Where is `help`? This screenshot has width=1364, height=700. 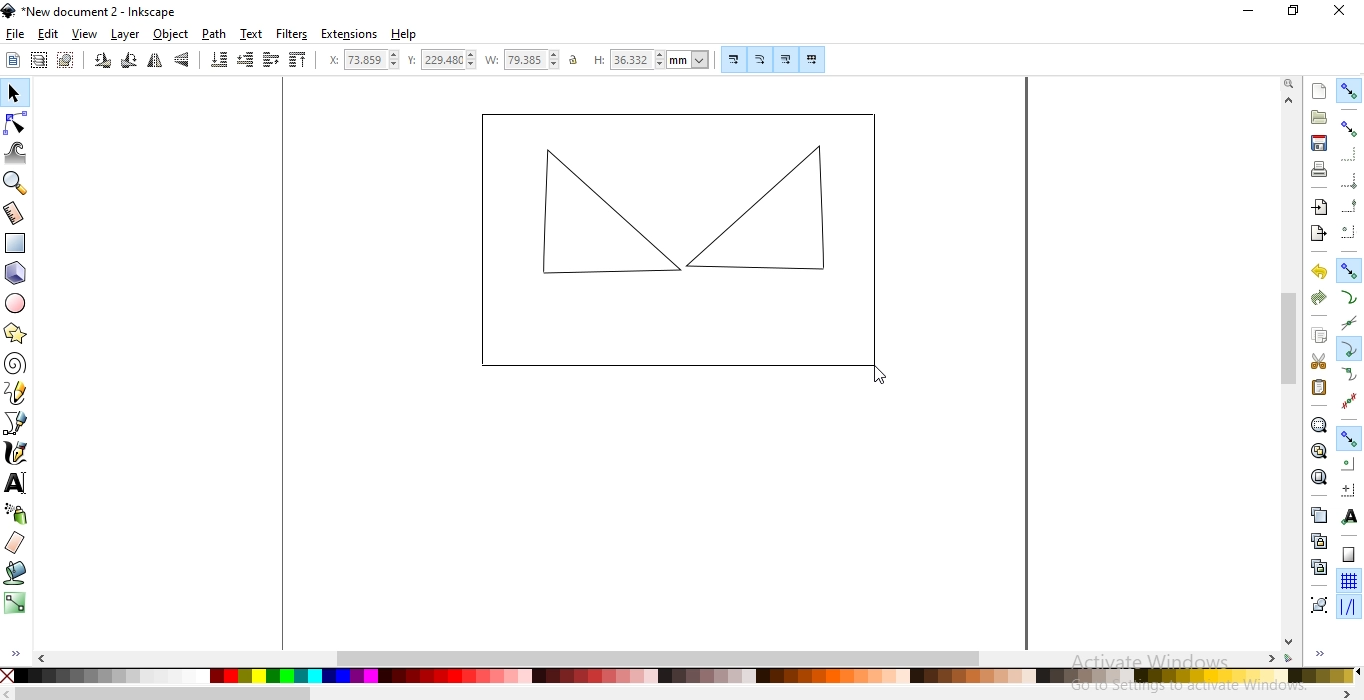
help is located at coordinates (407, 35).